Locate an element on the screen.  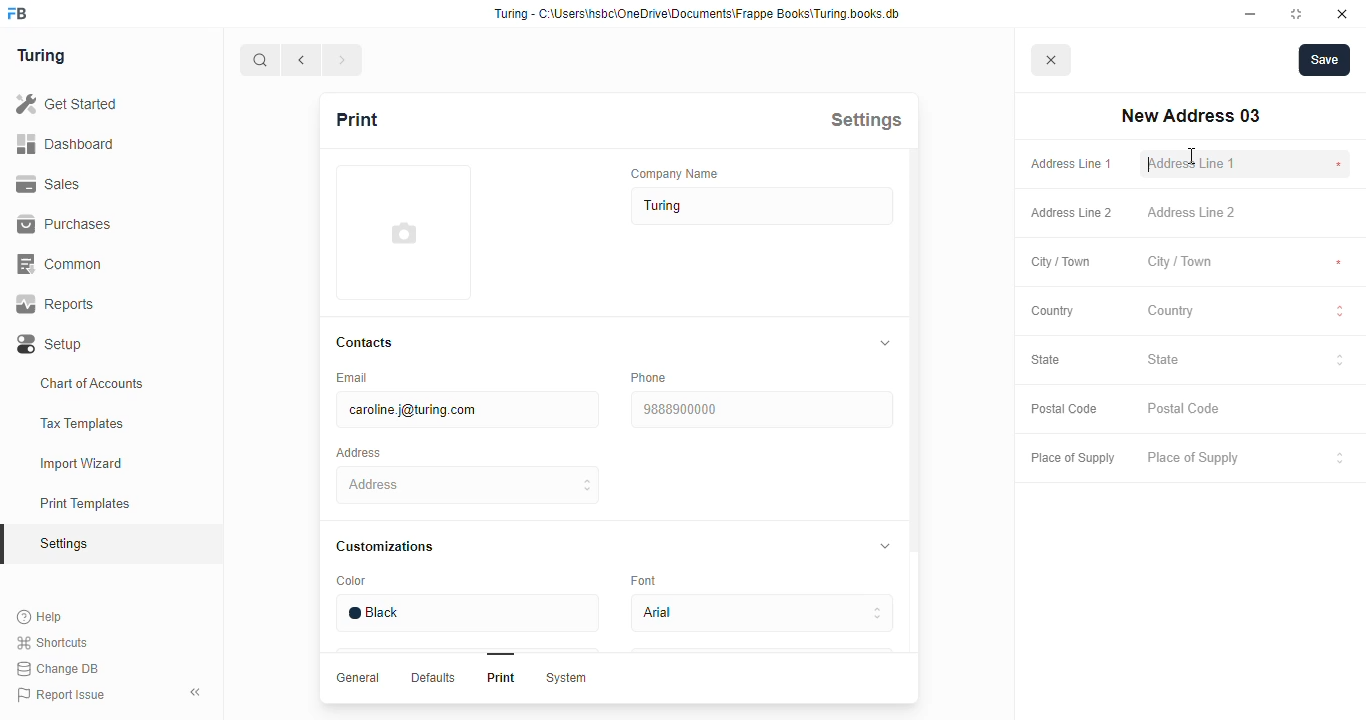
next is located at coordinates (344, 60).